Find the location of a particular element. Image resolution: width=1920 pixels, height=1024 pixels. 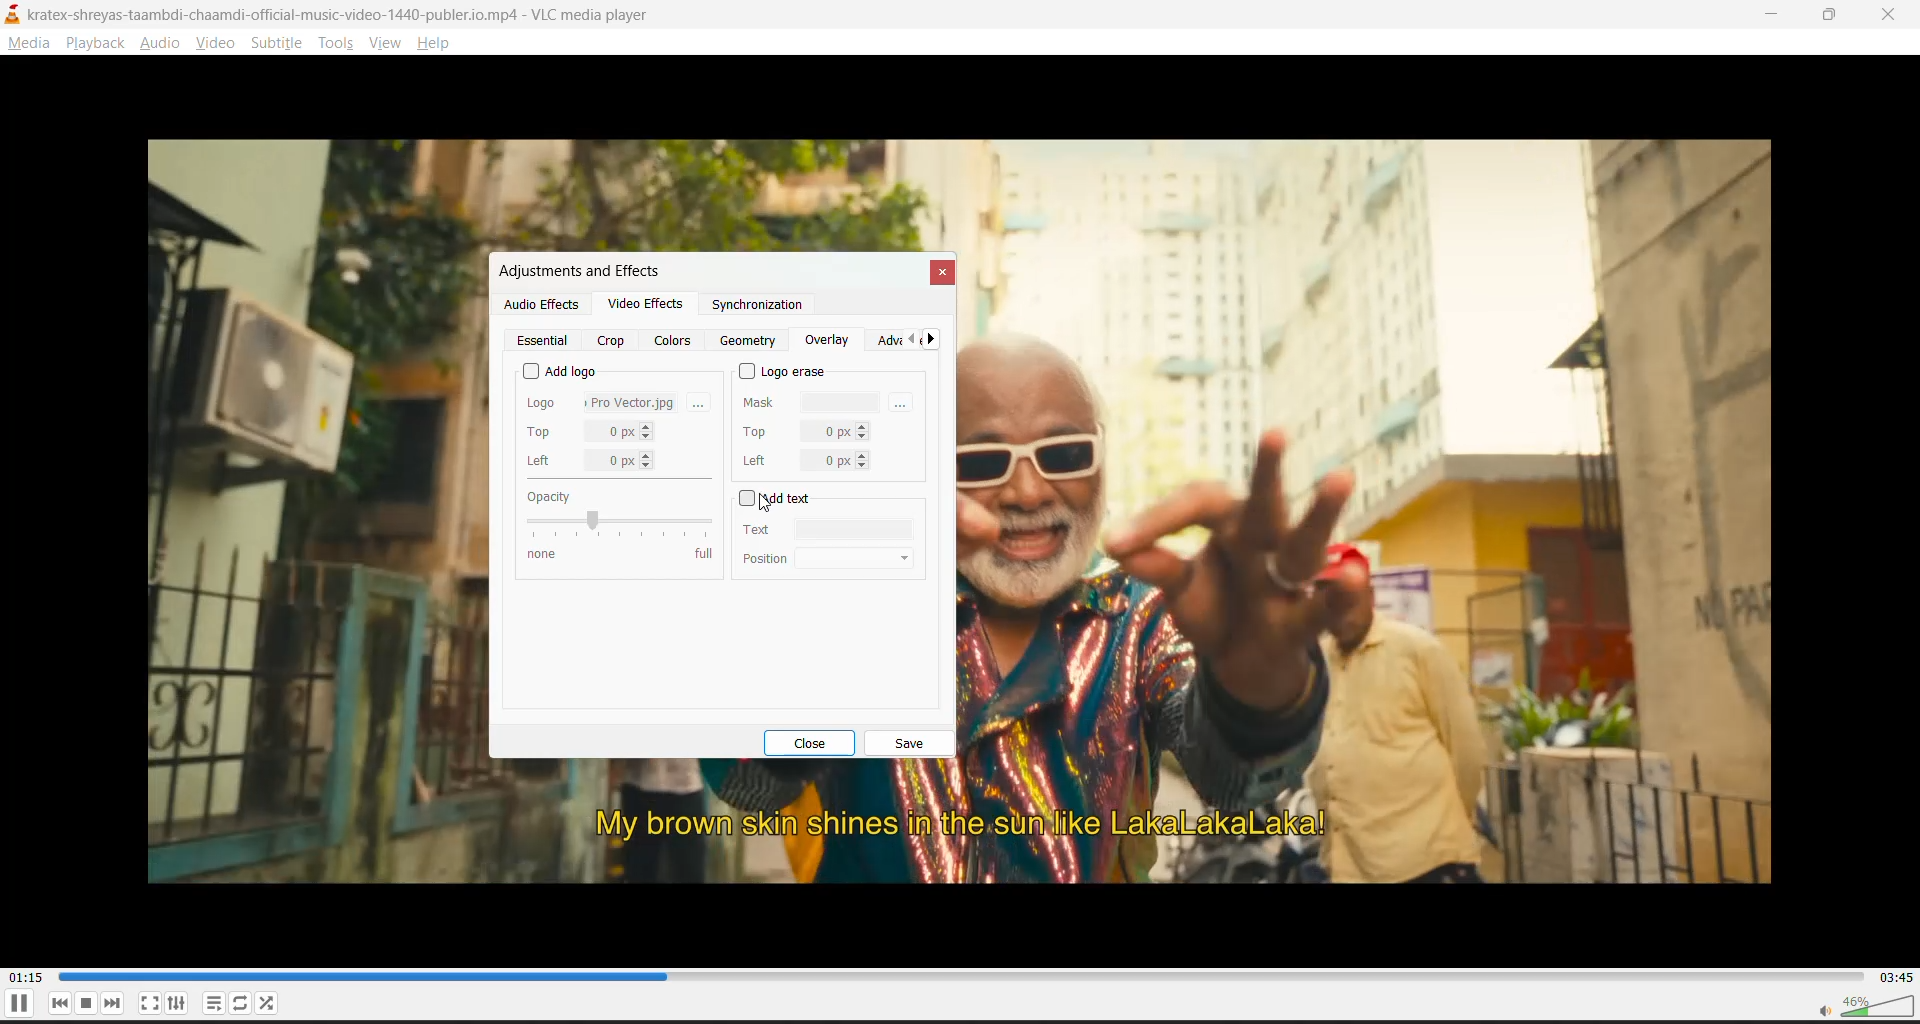

My brown skin shines in the sun like LakaLakaLaka! is located at coordinates (955, 828).